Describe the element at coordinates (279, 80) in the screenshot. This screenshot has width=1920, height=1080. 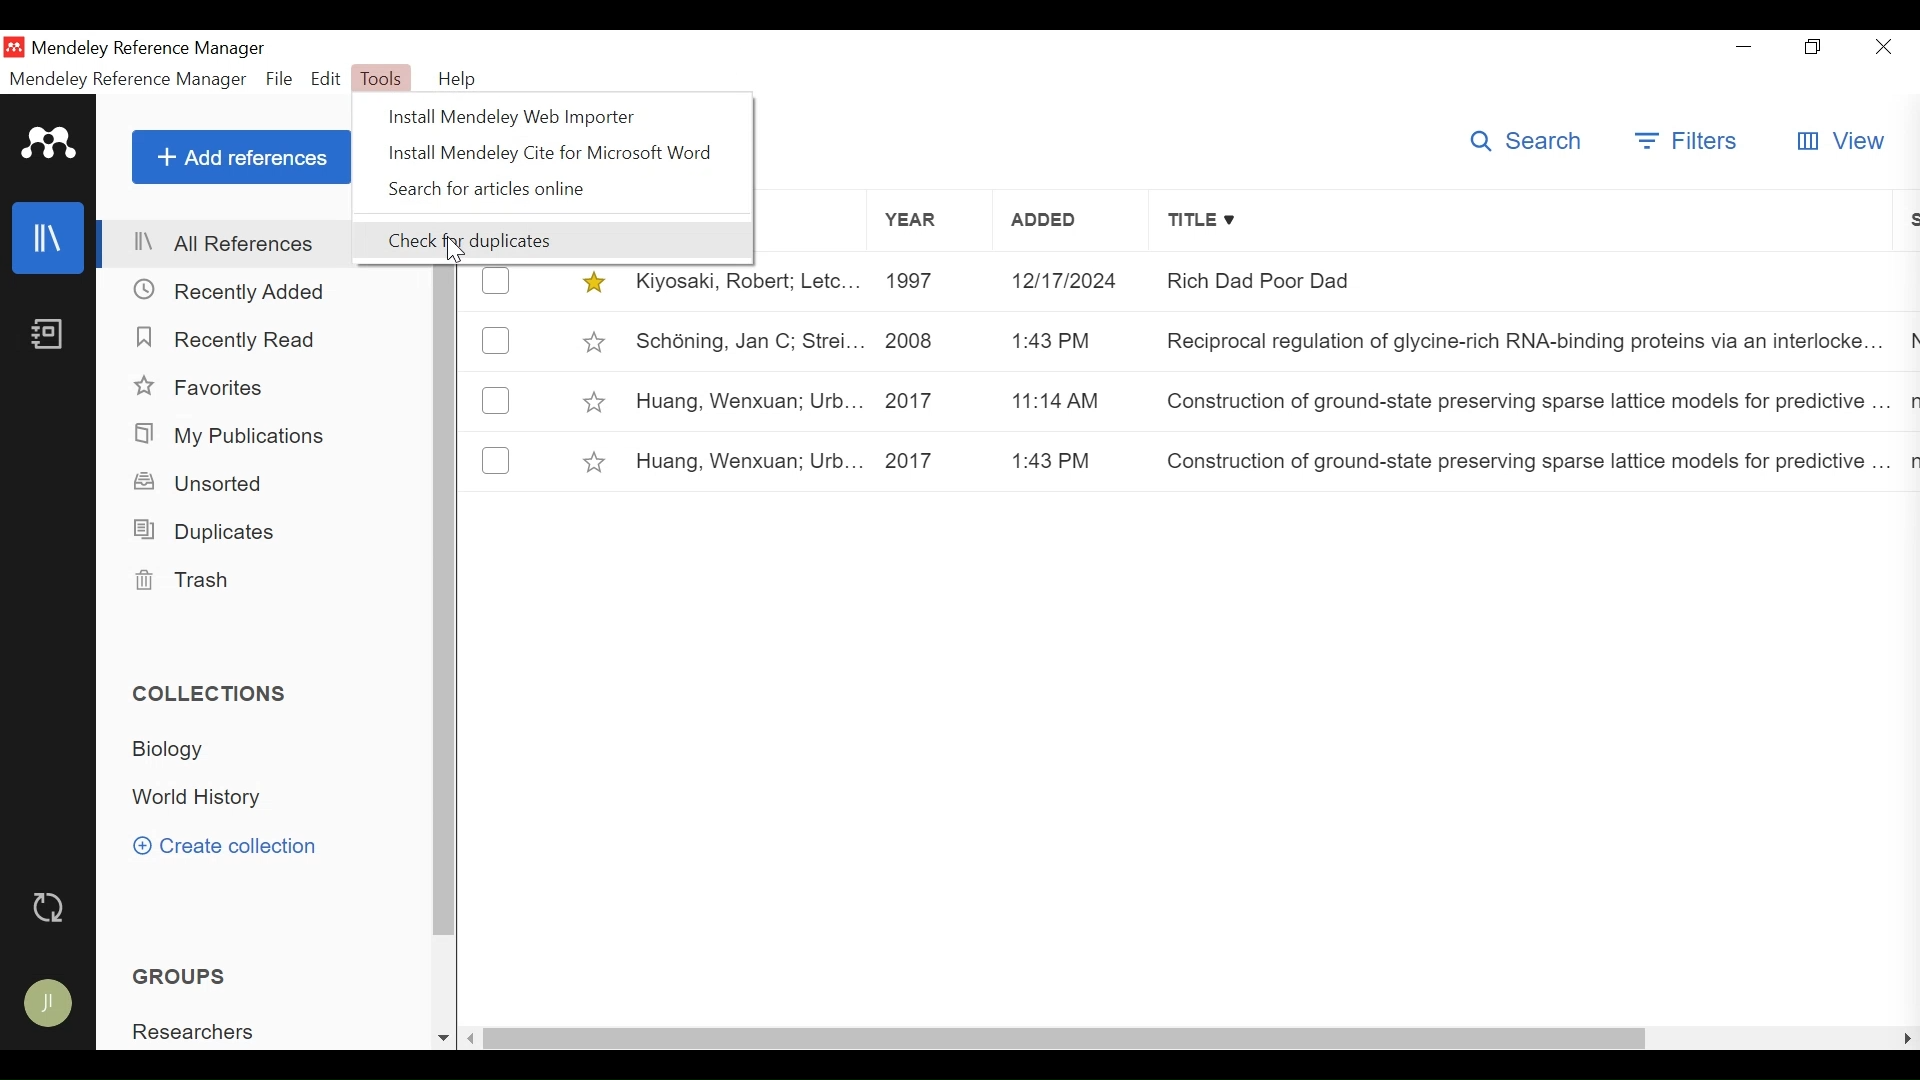
I see `File` at that location.